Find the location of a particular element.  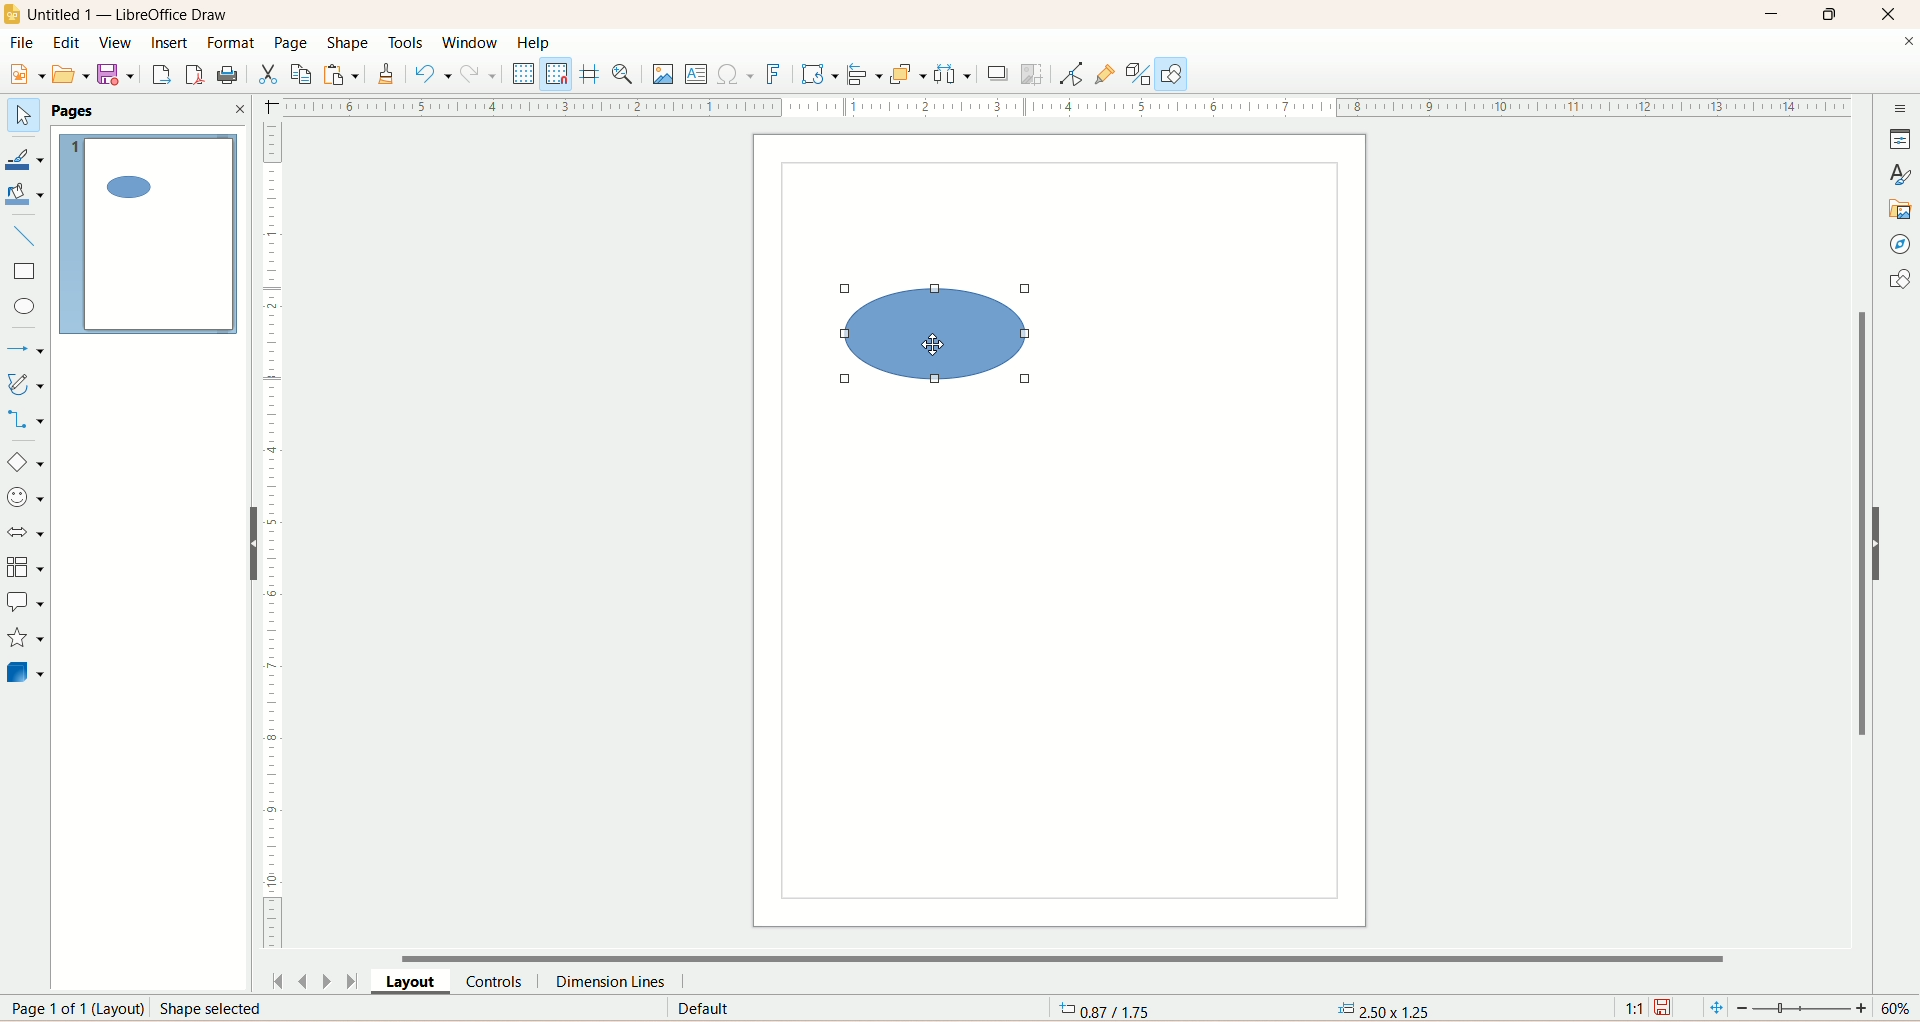

fill color is located at coordinates (26, 195).